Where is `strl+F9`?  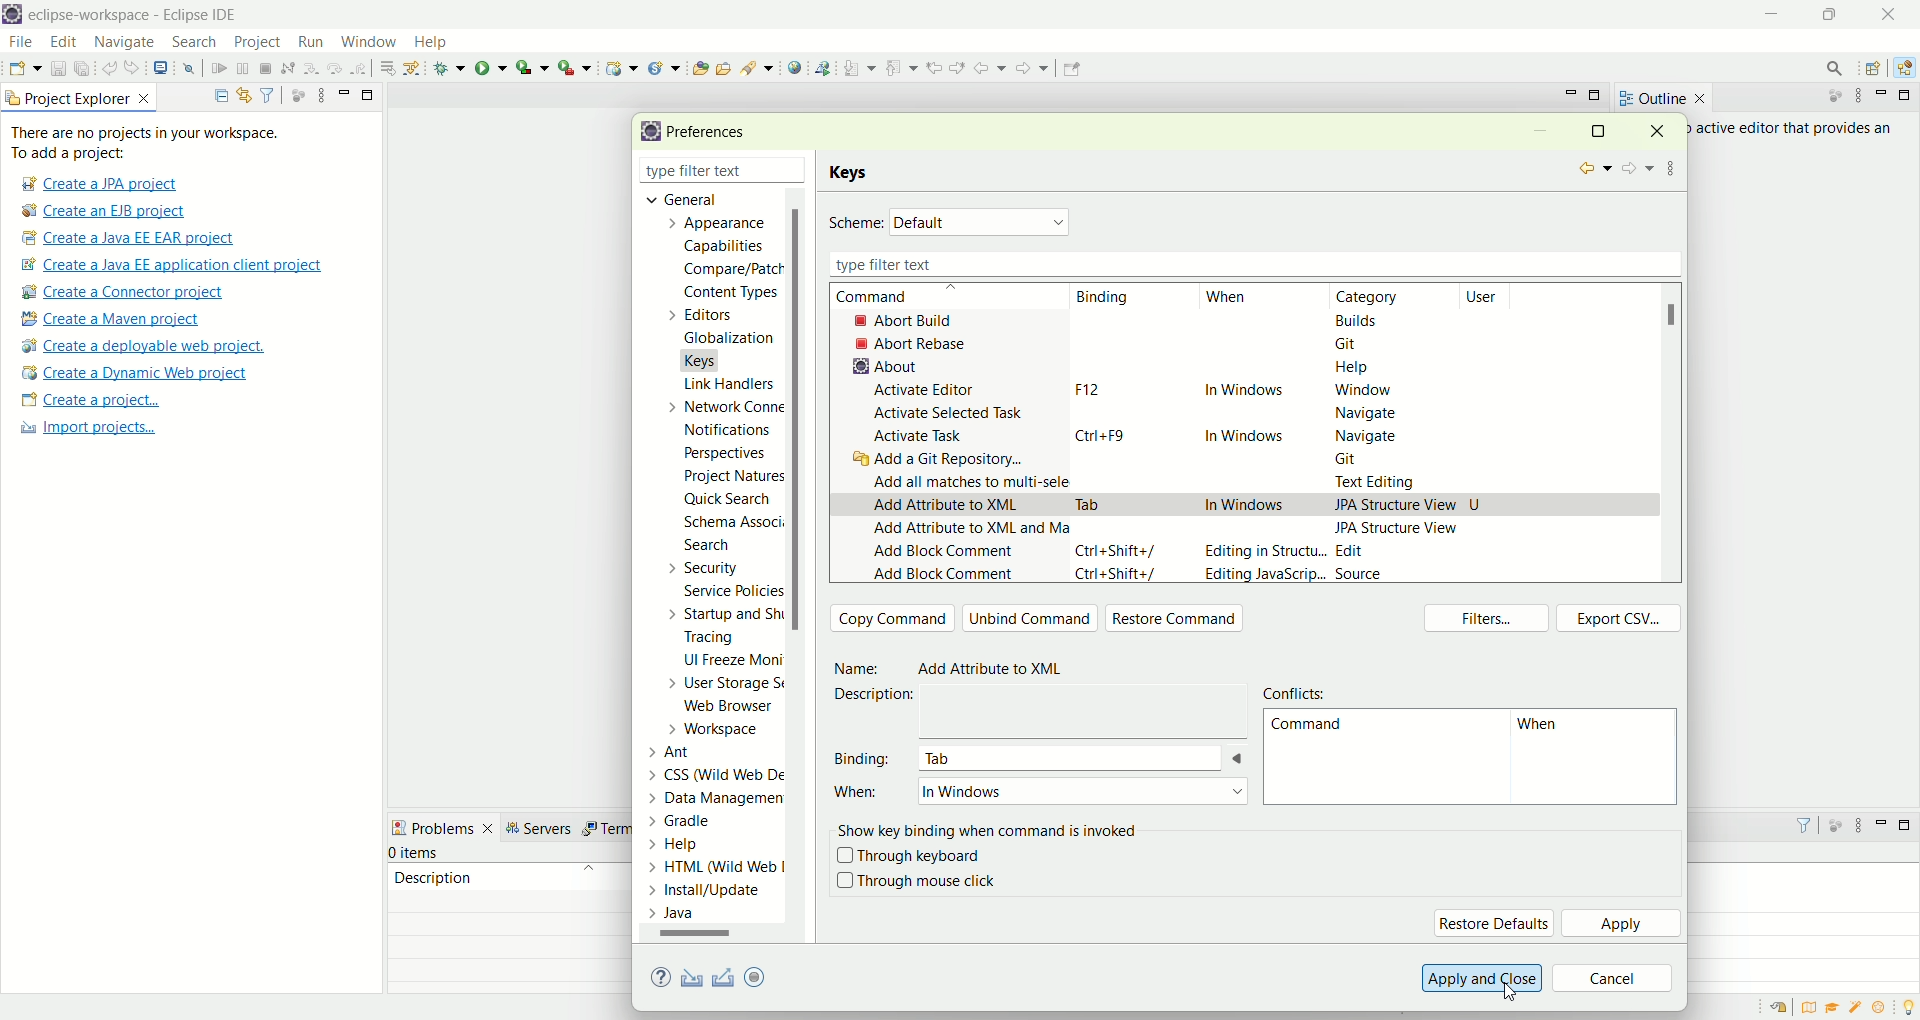
strl+F9 is located at coordinates (1107, 435).